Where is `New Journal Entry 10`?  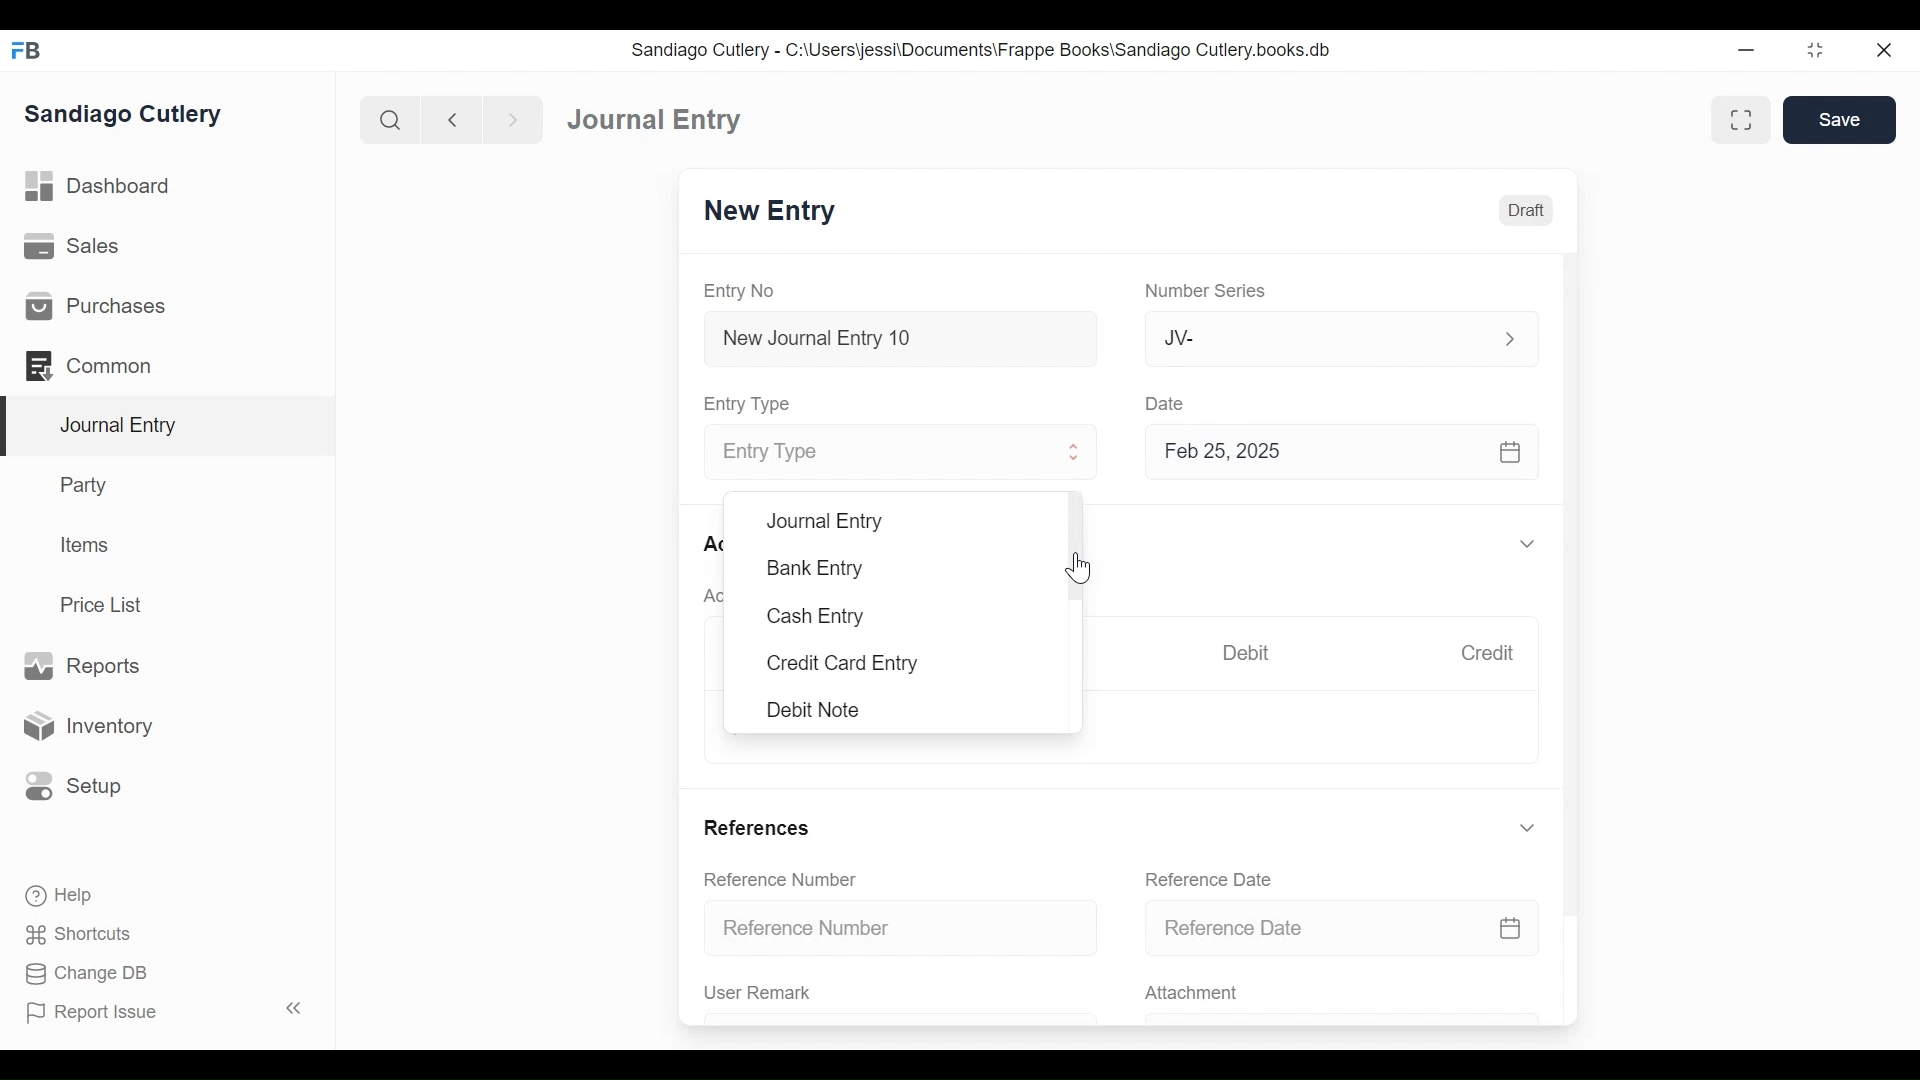
New Journal Entry 10 is located at coordinates (900, 338).